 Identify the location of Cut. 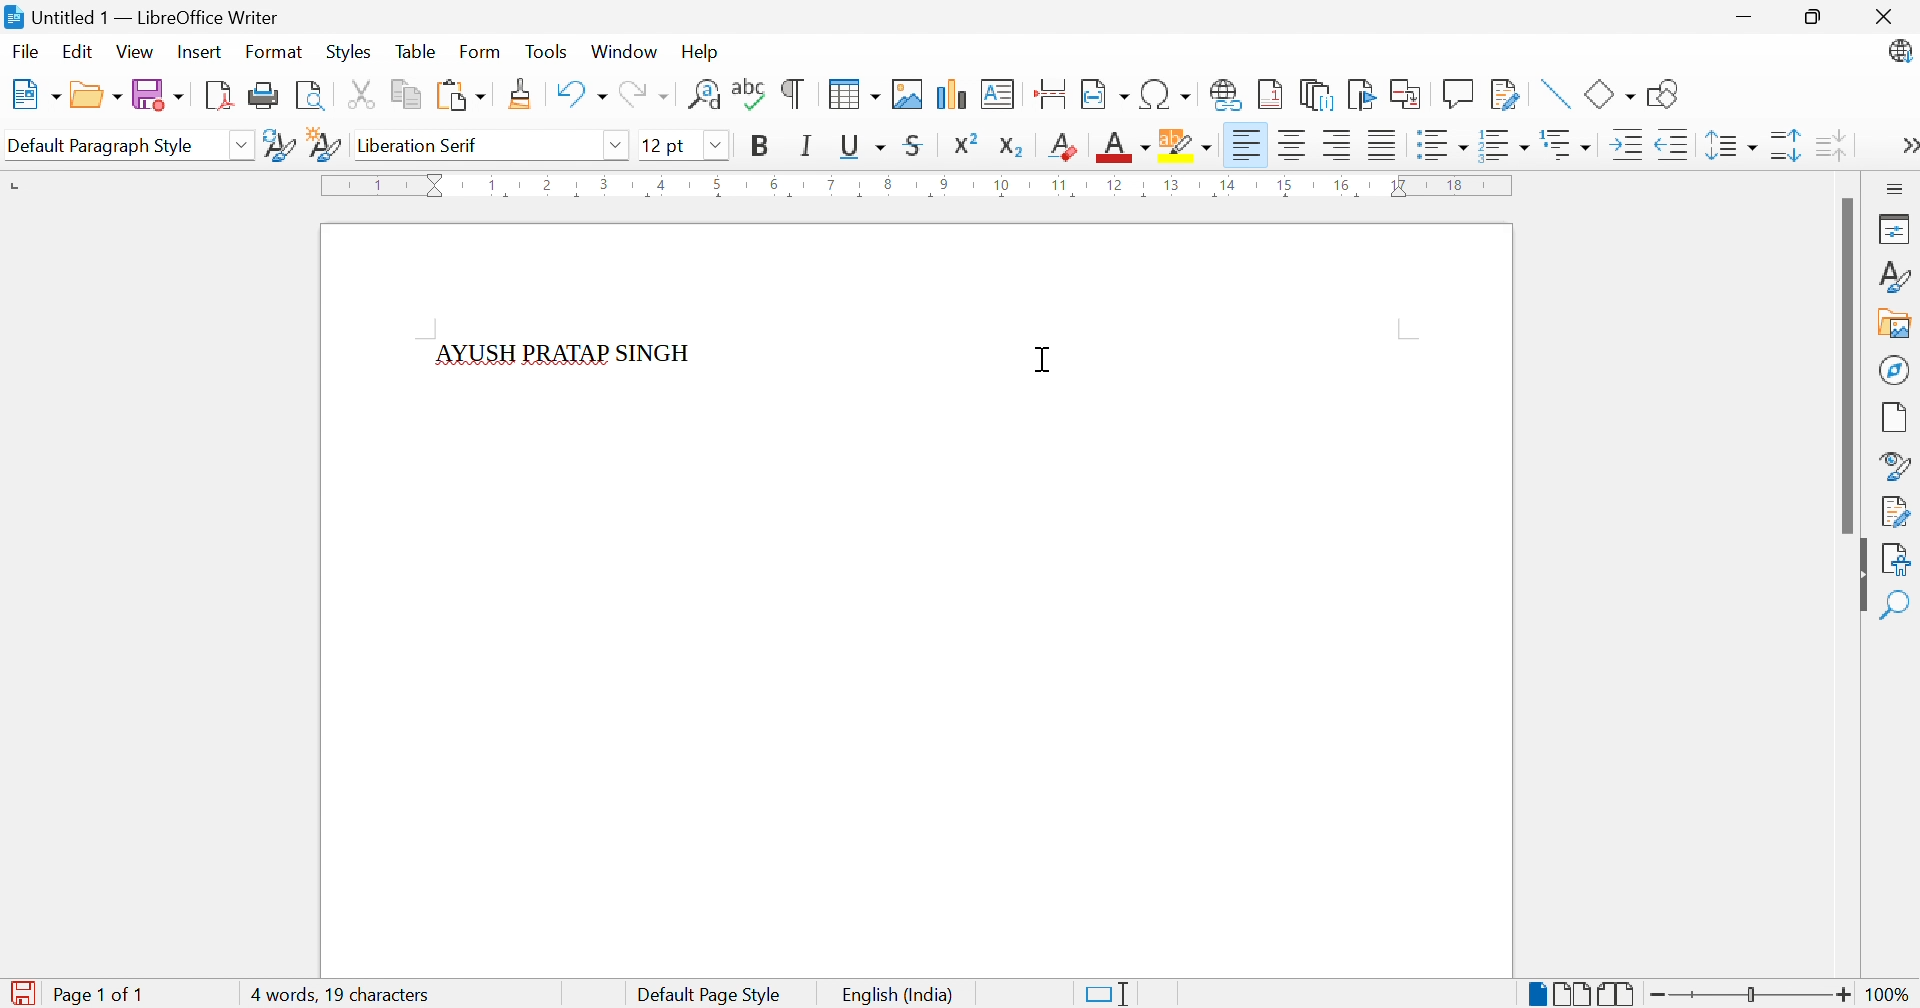
(362, 94).